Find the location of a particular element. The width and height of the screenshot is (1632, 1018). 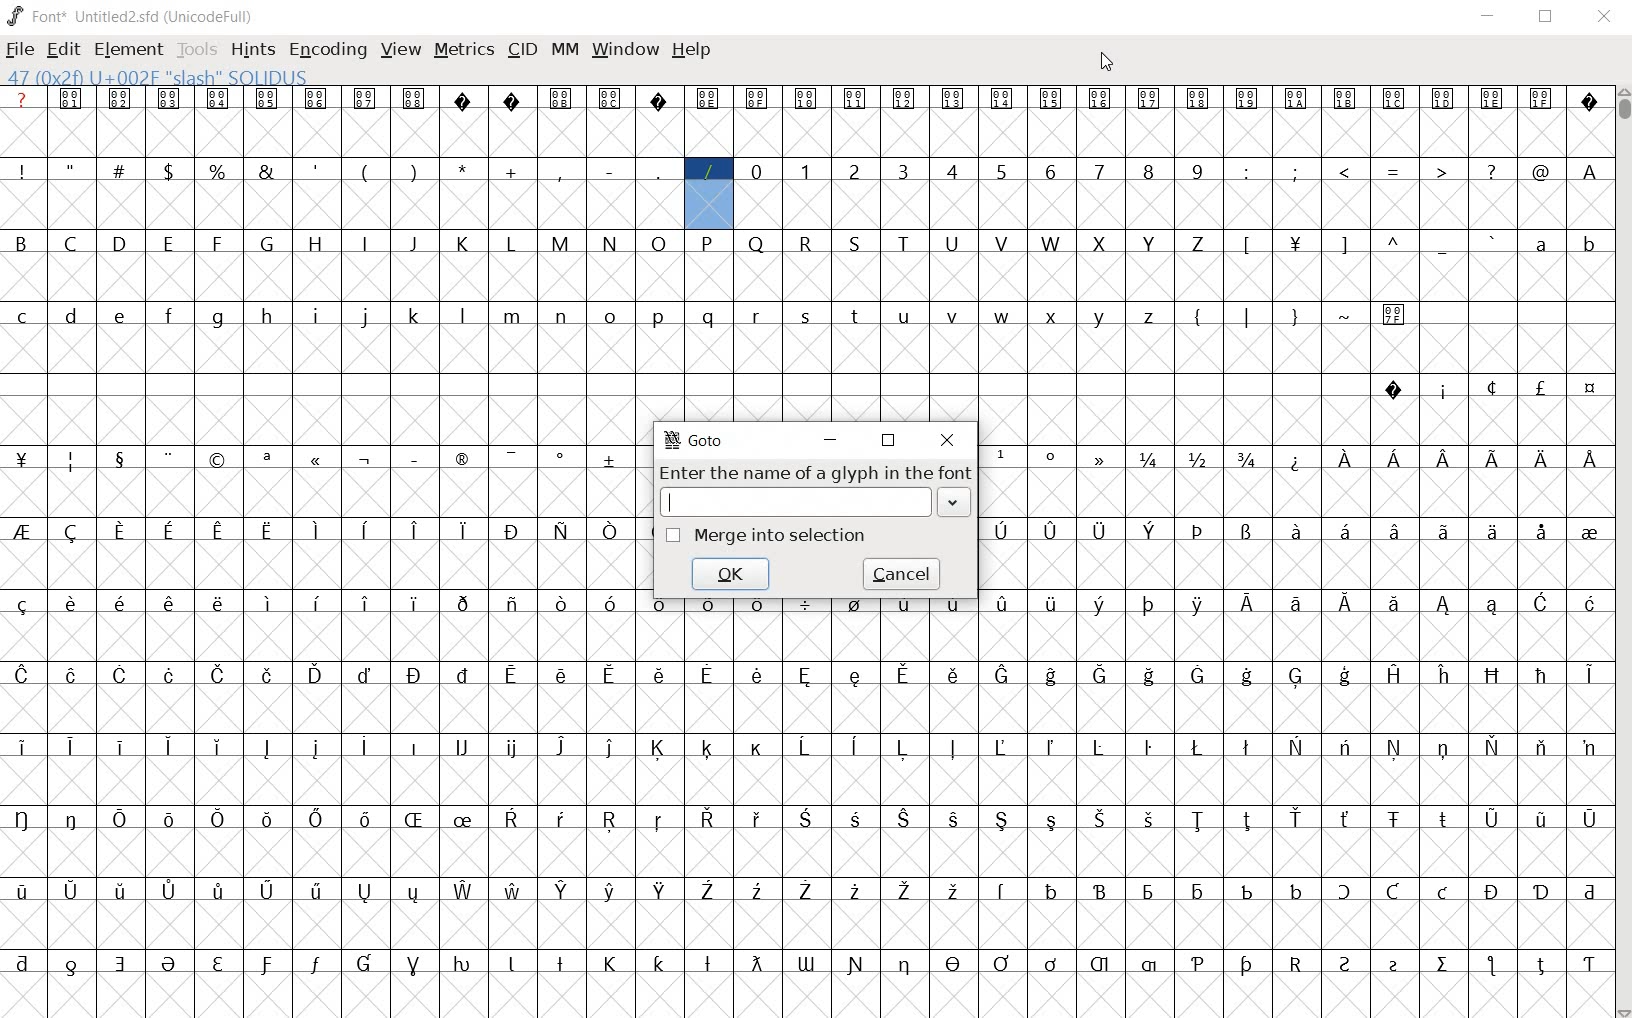

glyph is located at coordinates (168, 532).